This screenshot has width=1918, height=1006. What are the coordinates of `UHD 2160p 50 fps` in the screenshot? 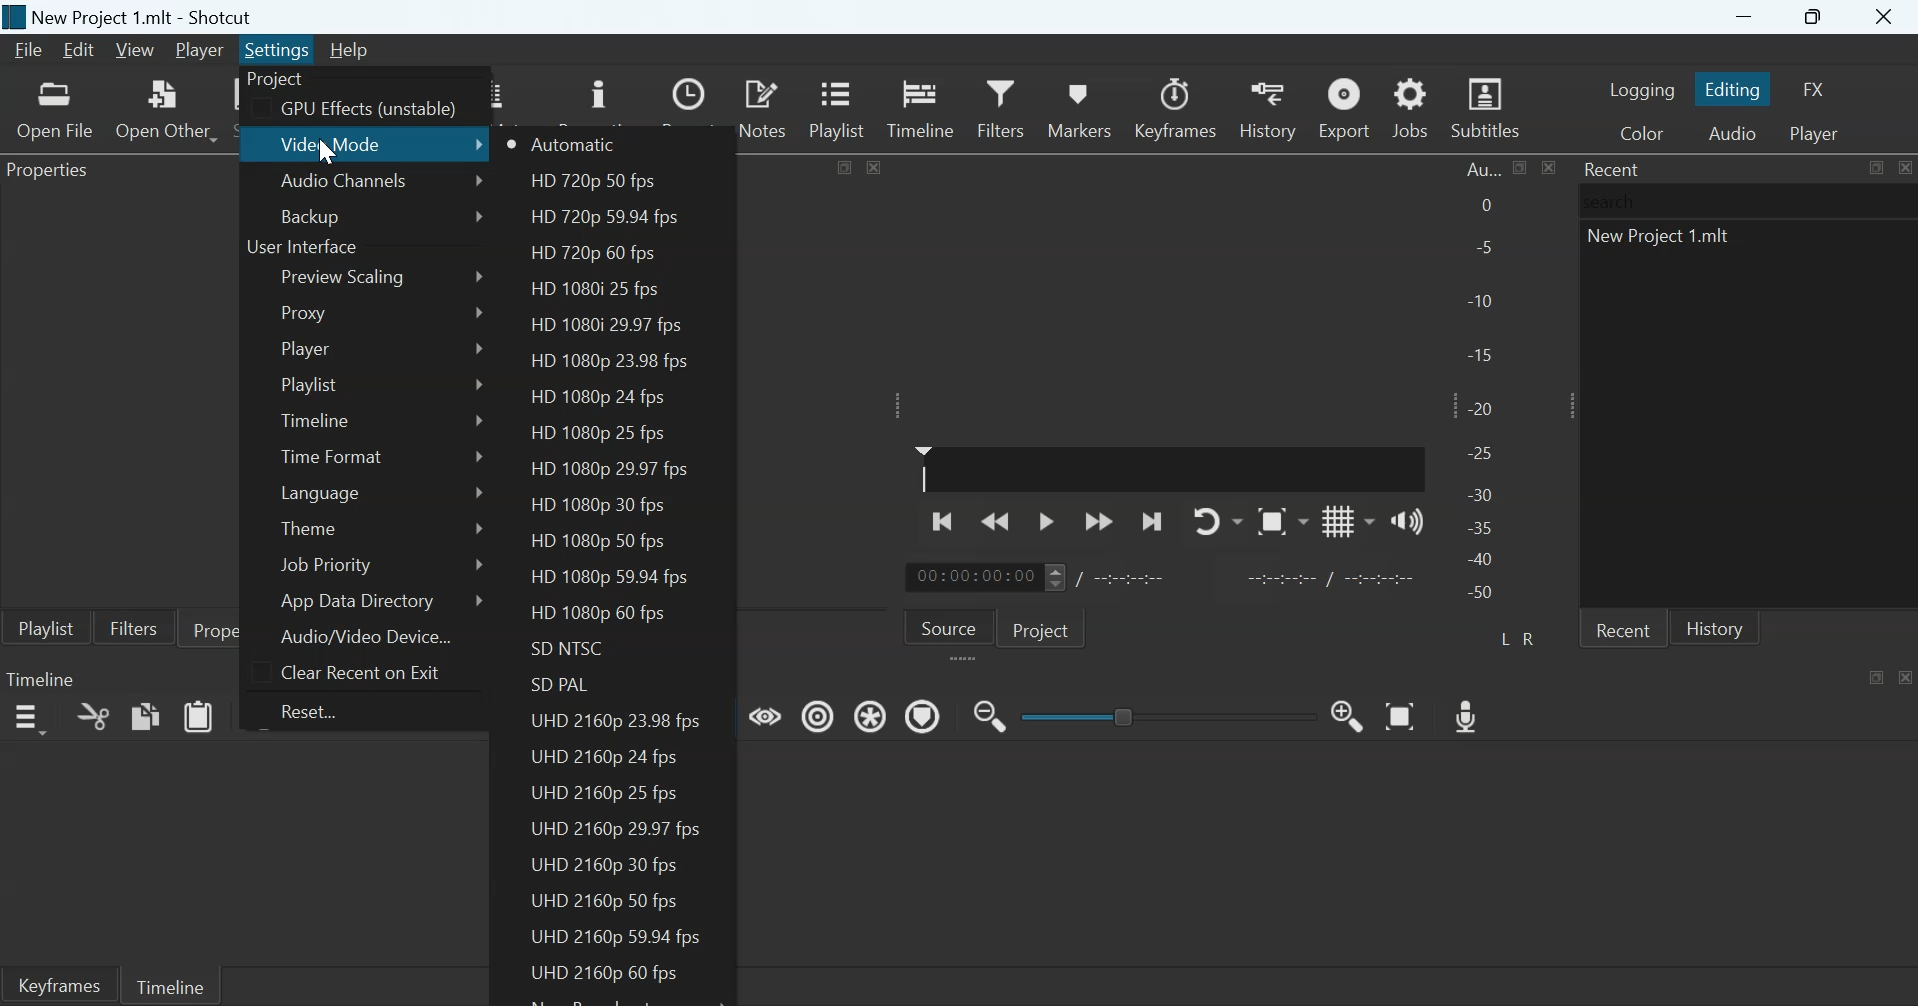 It's located at (604, 899).